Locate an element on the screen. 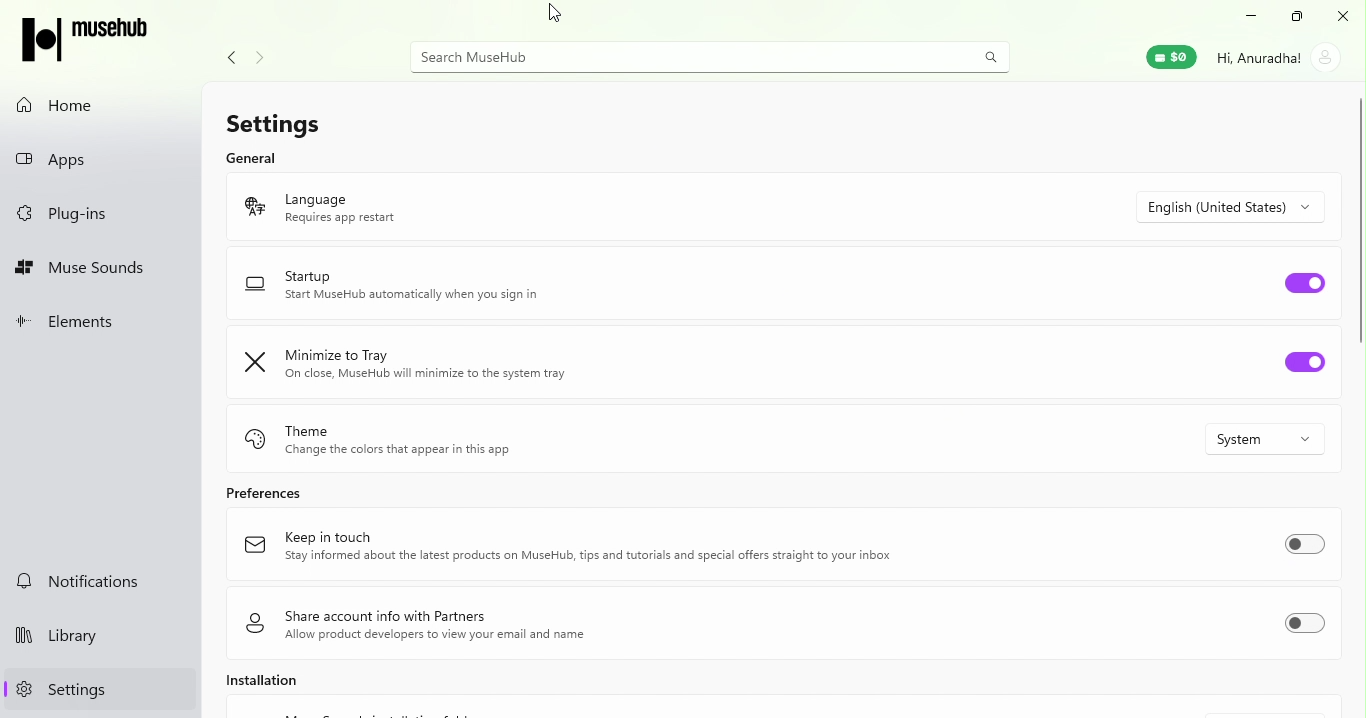  Elements is located at coordinates (100, 323).